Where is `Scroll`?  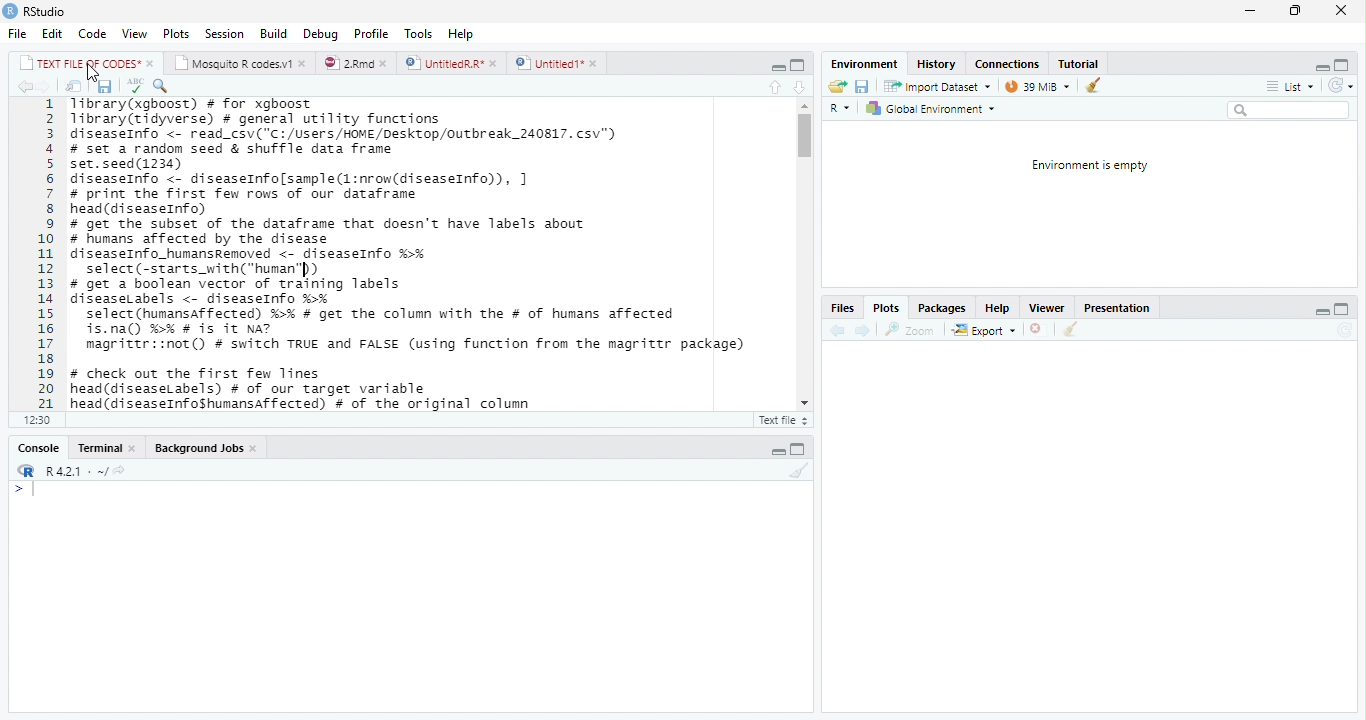
Scroll is located at coordinates (804, 254).